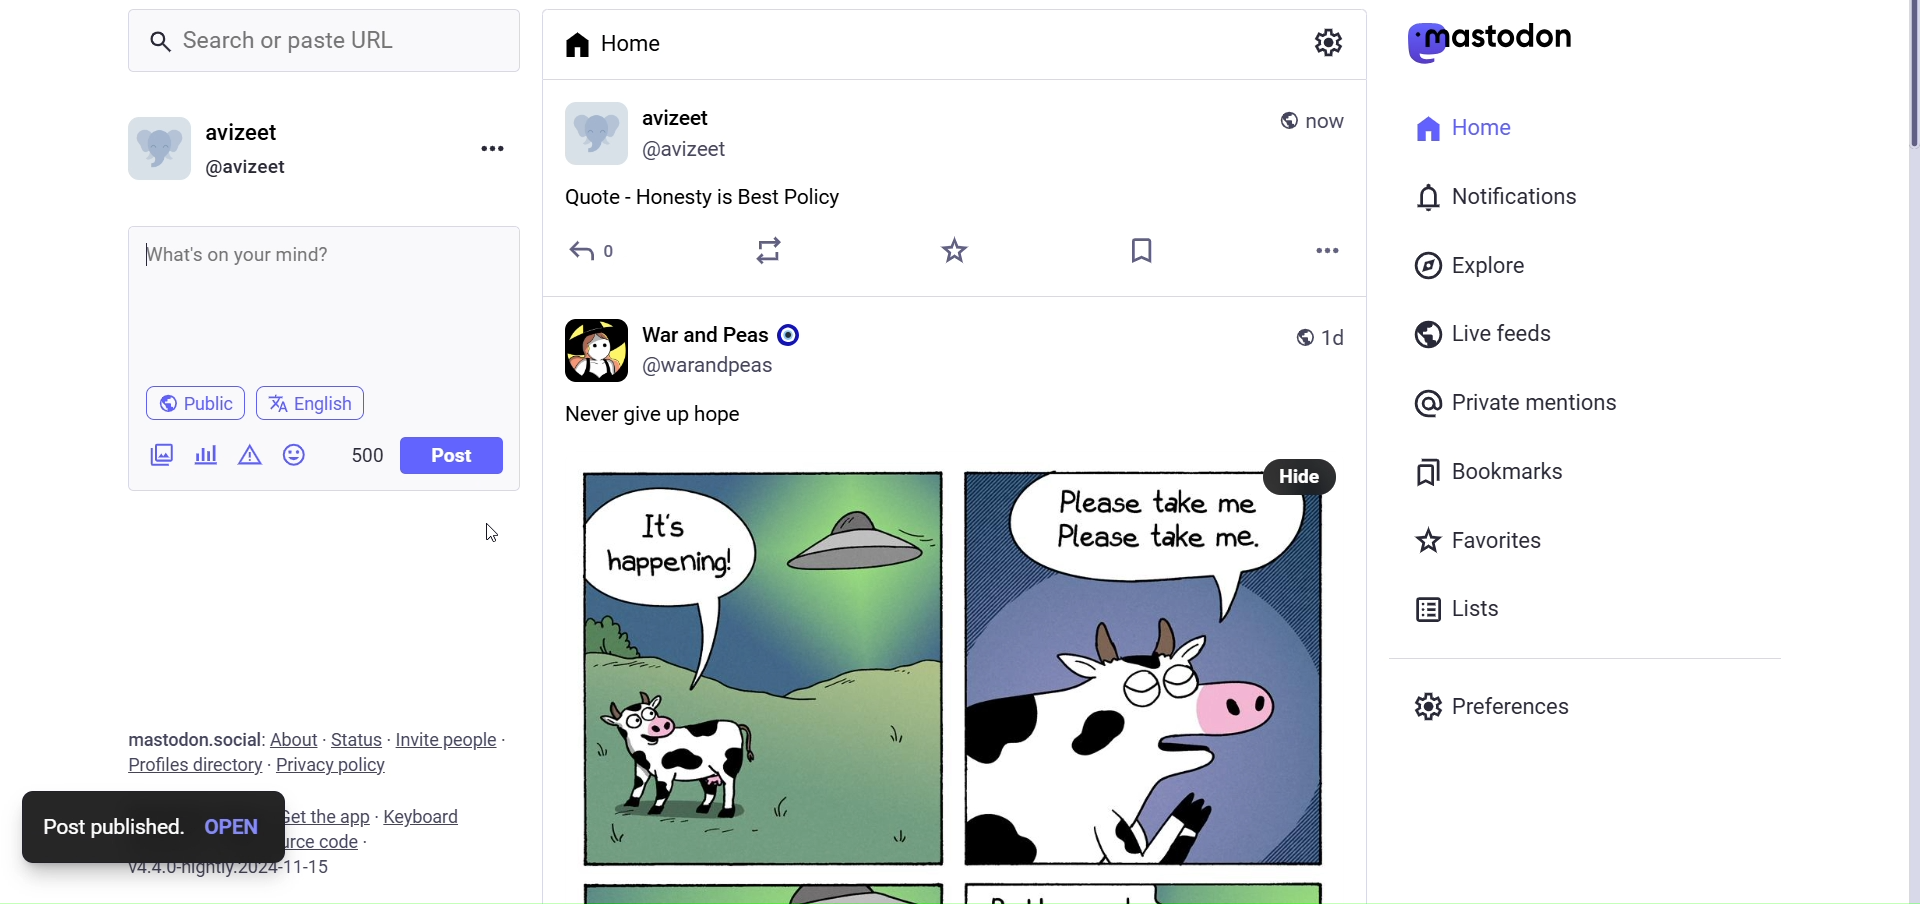 Image resolution: width=1920 pixels, height=904 pixels. What do you see at coordinates (312, 405) in the screenshot?
I see `english` at bounding box center [312, 405].